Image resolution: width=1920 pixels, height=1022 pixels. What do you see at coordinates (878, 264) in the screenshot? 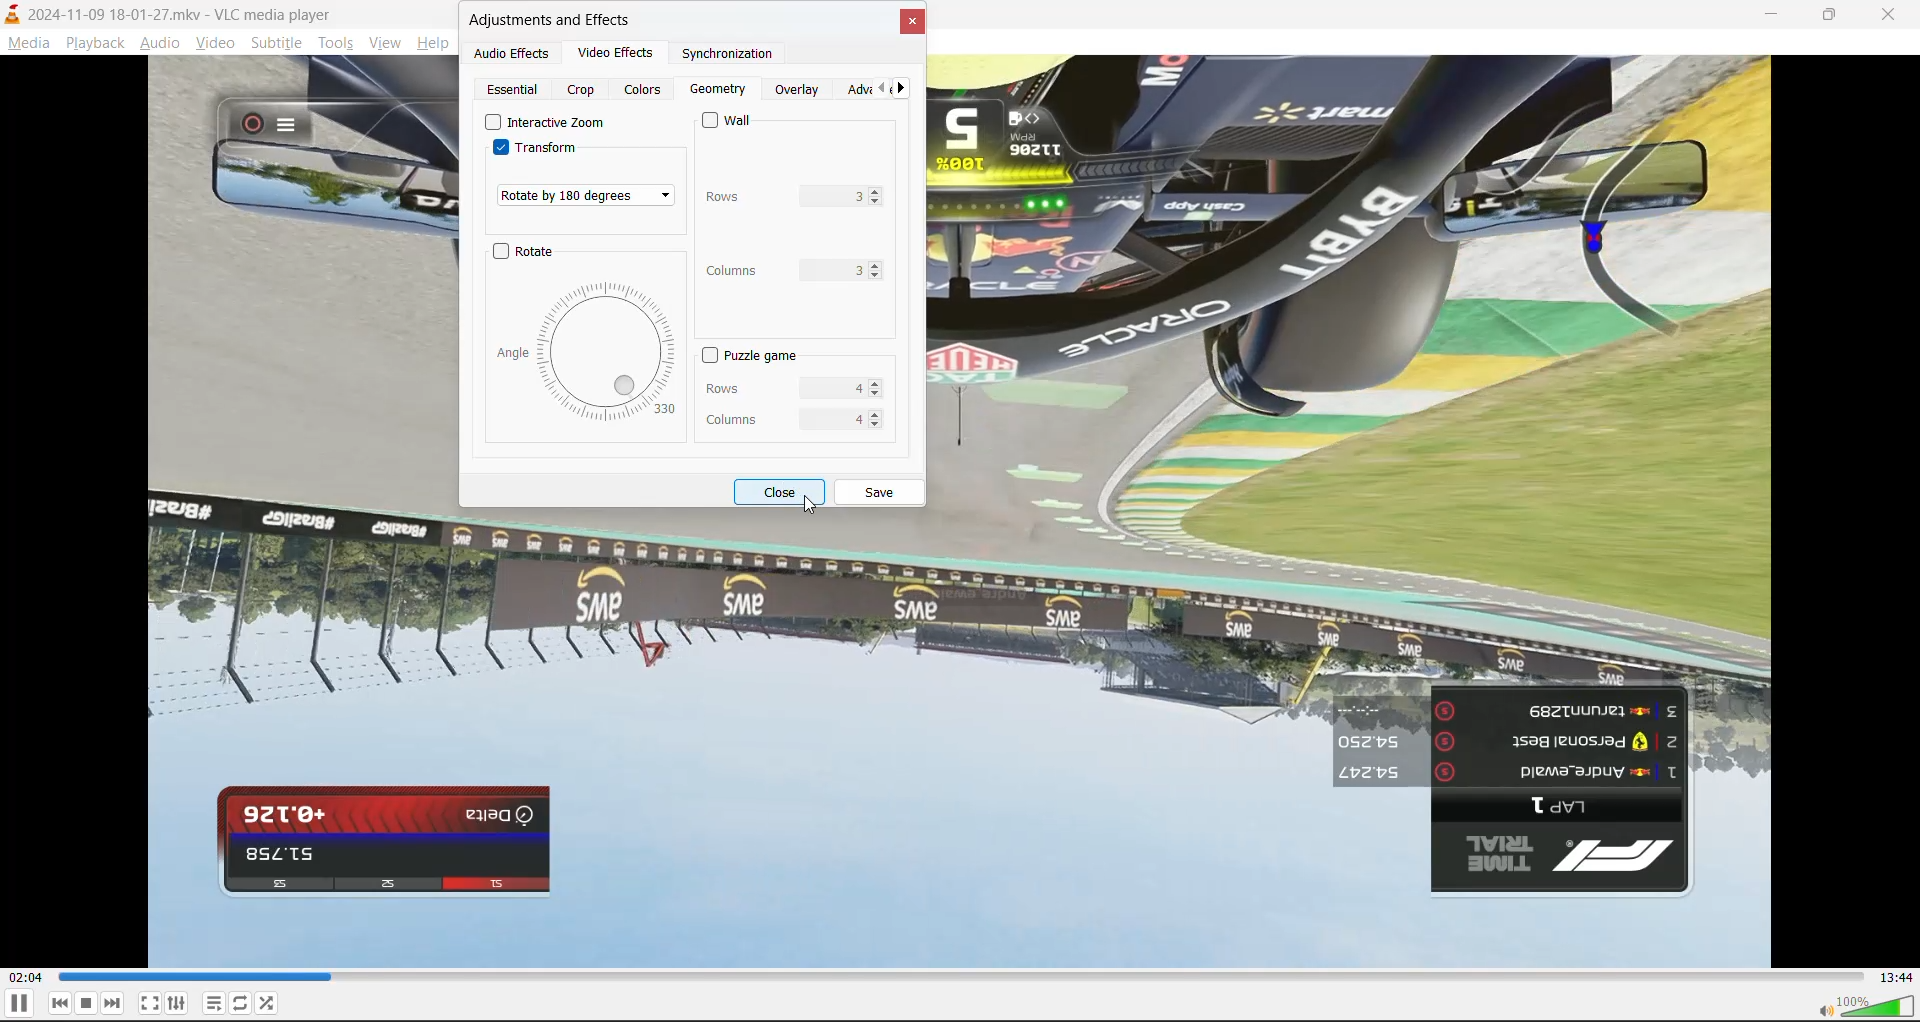
I see `Increase` at bounding box center [878, 264].